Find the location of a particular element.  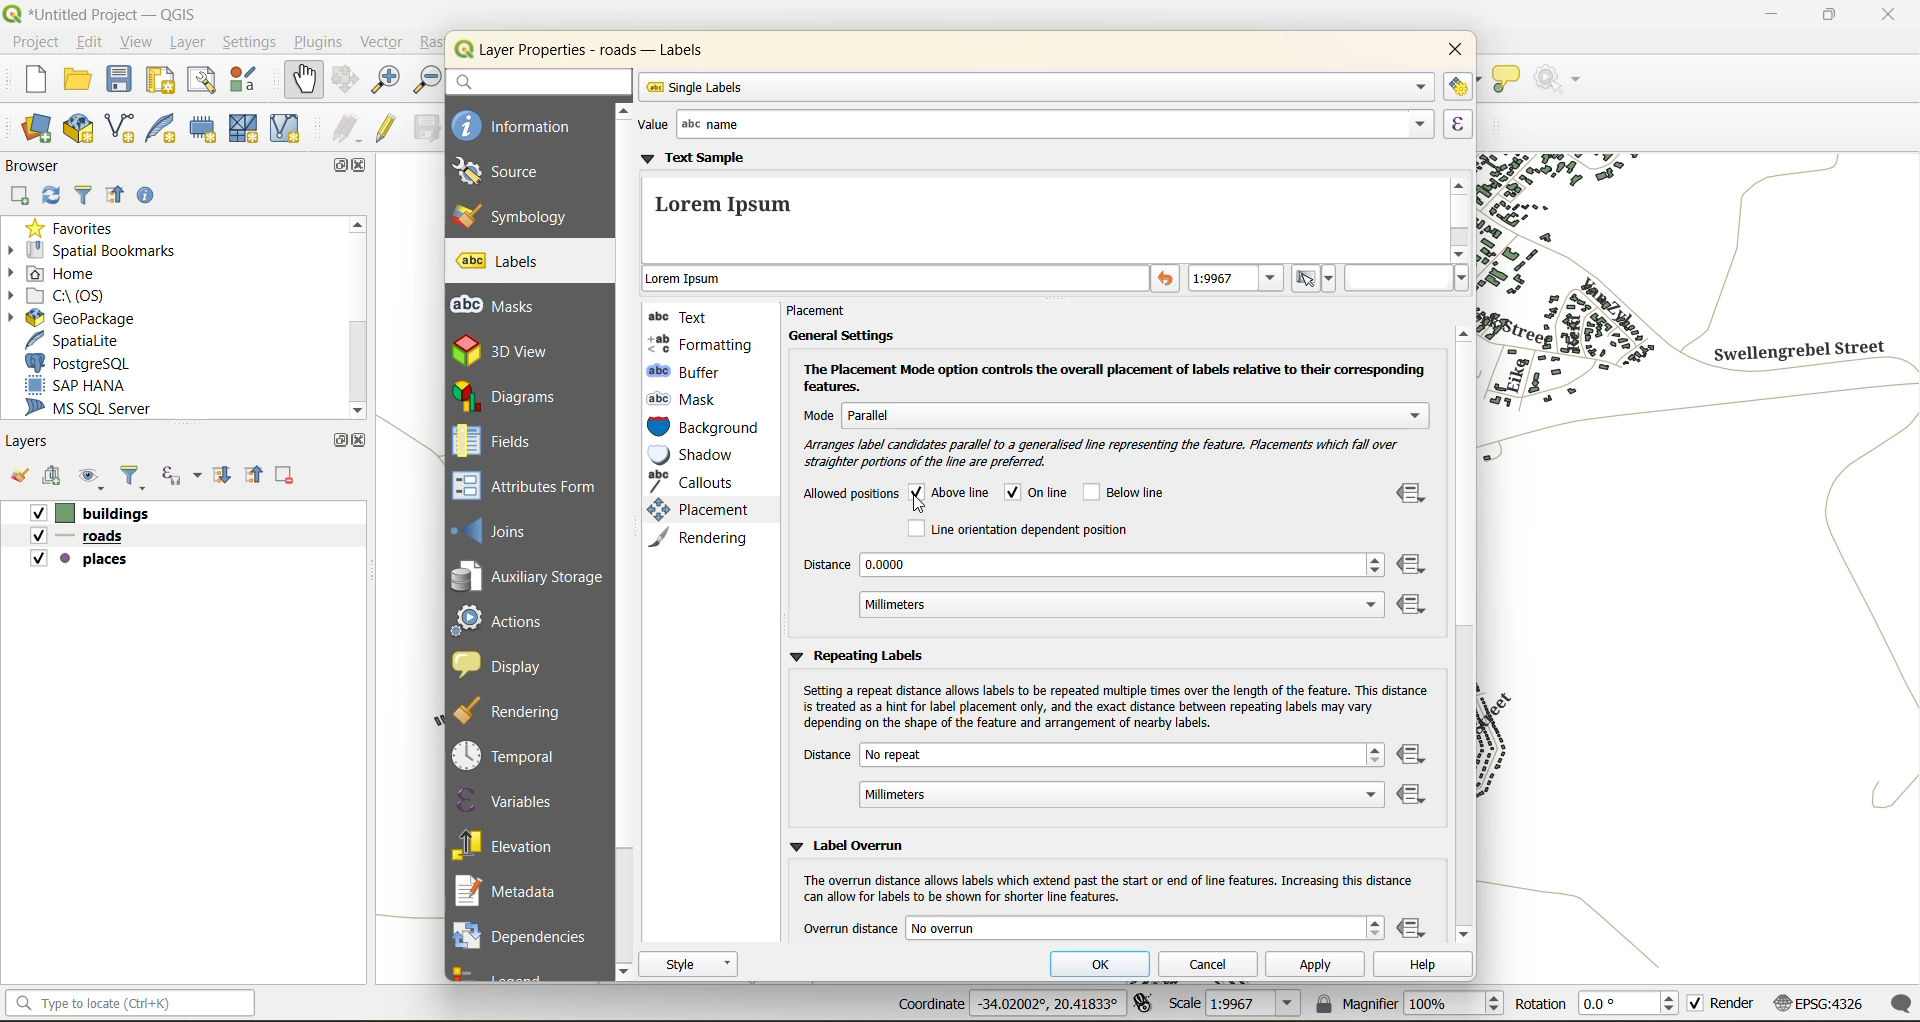

open is located at coordinates (17, 474).